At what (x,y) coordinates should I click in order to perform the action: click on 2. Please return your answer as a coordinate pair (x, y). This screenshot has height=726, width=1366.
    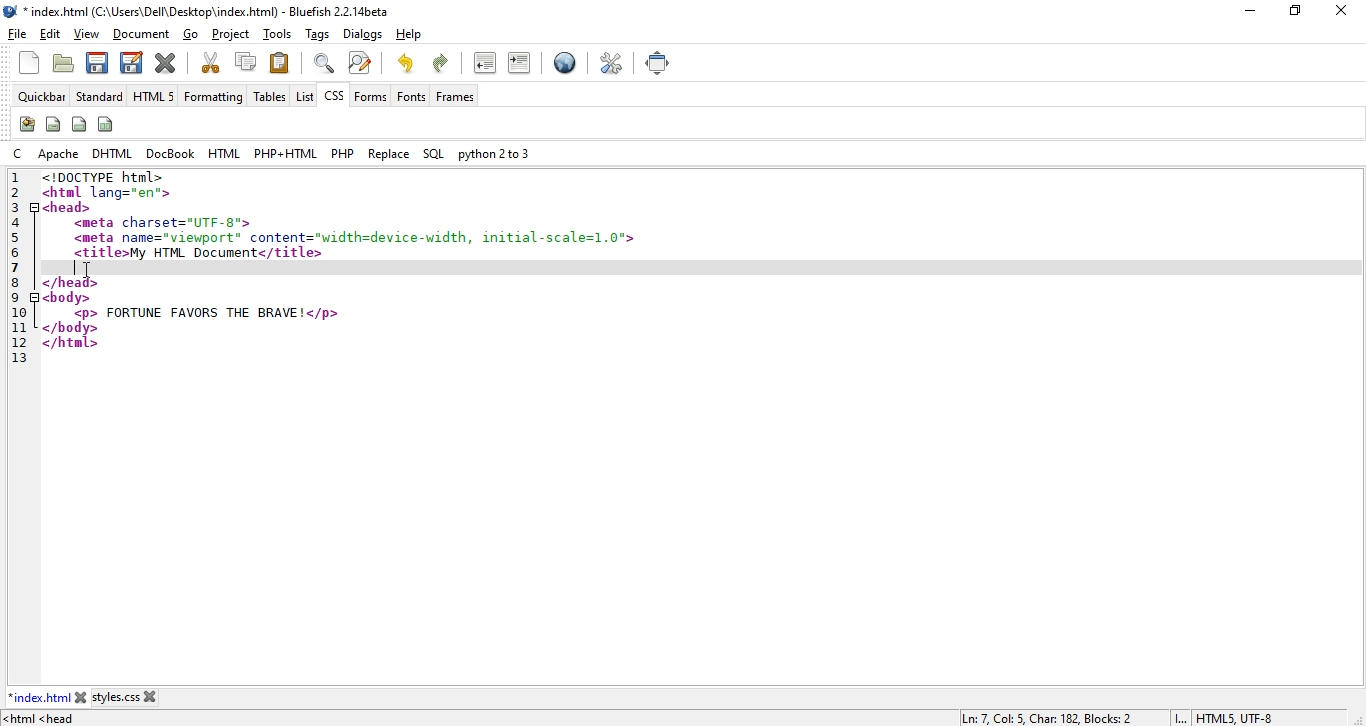
    Looking at the image, I should click on (18, 192).